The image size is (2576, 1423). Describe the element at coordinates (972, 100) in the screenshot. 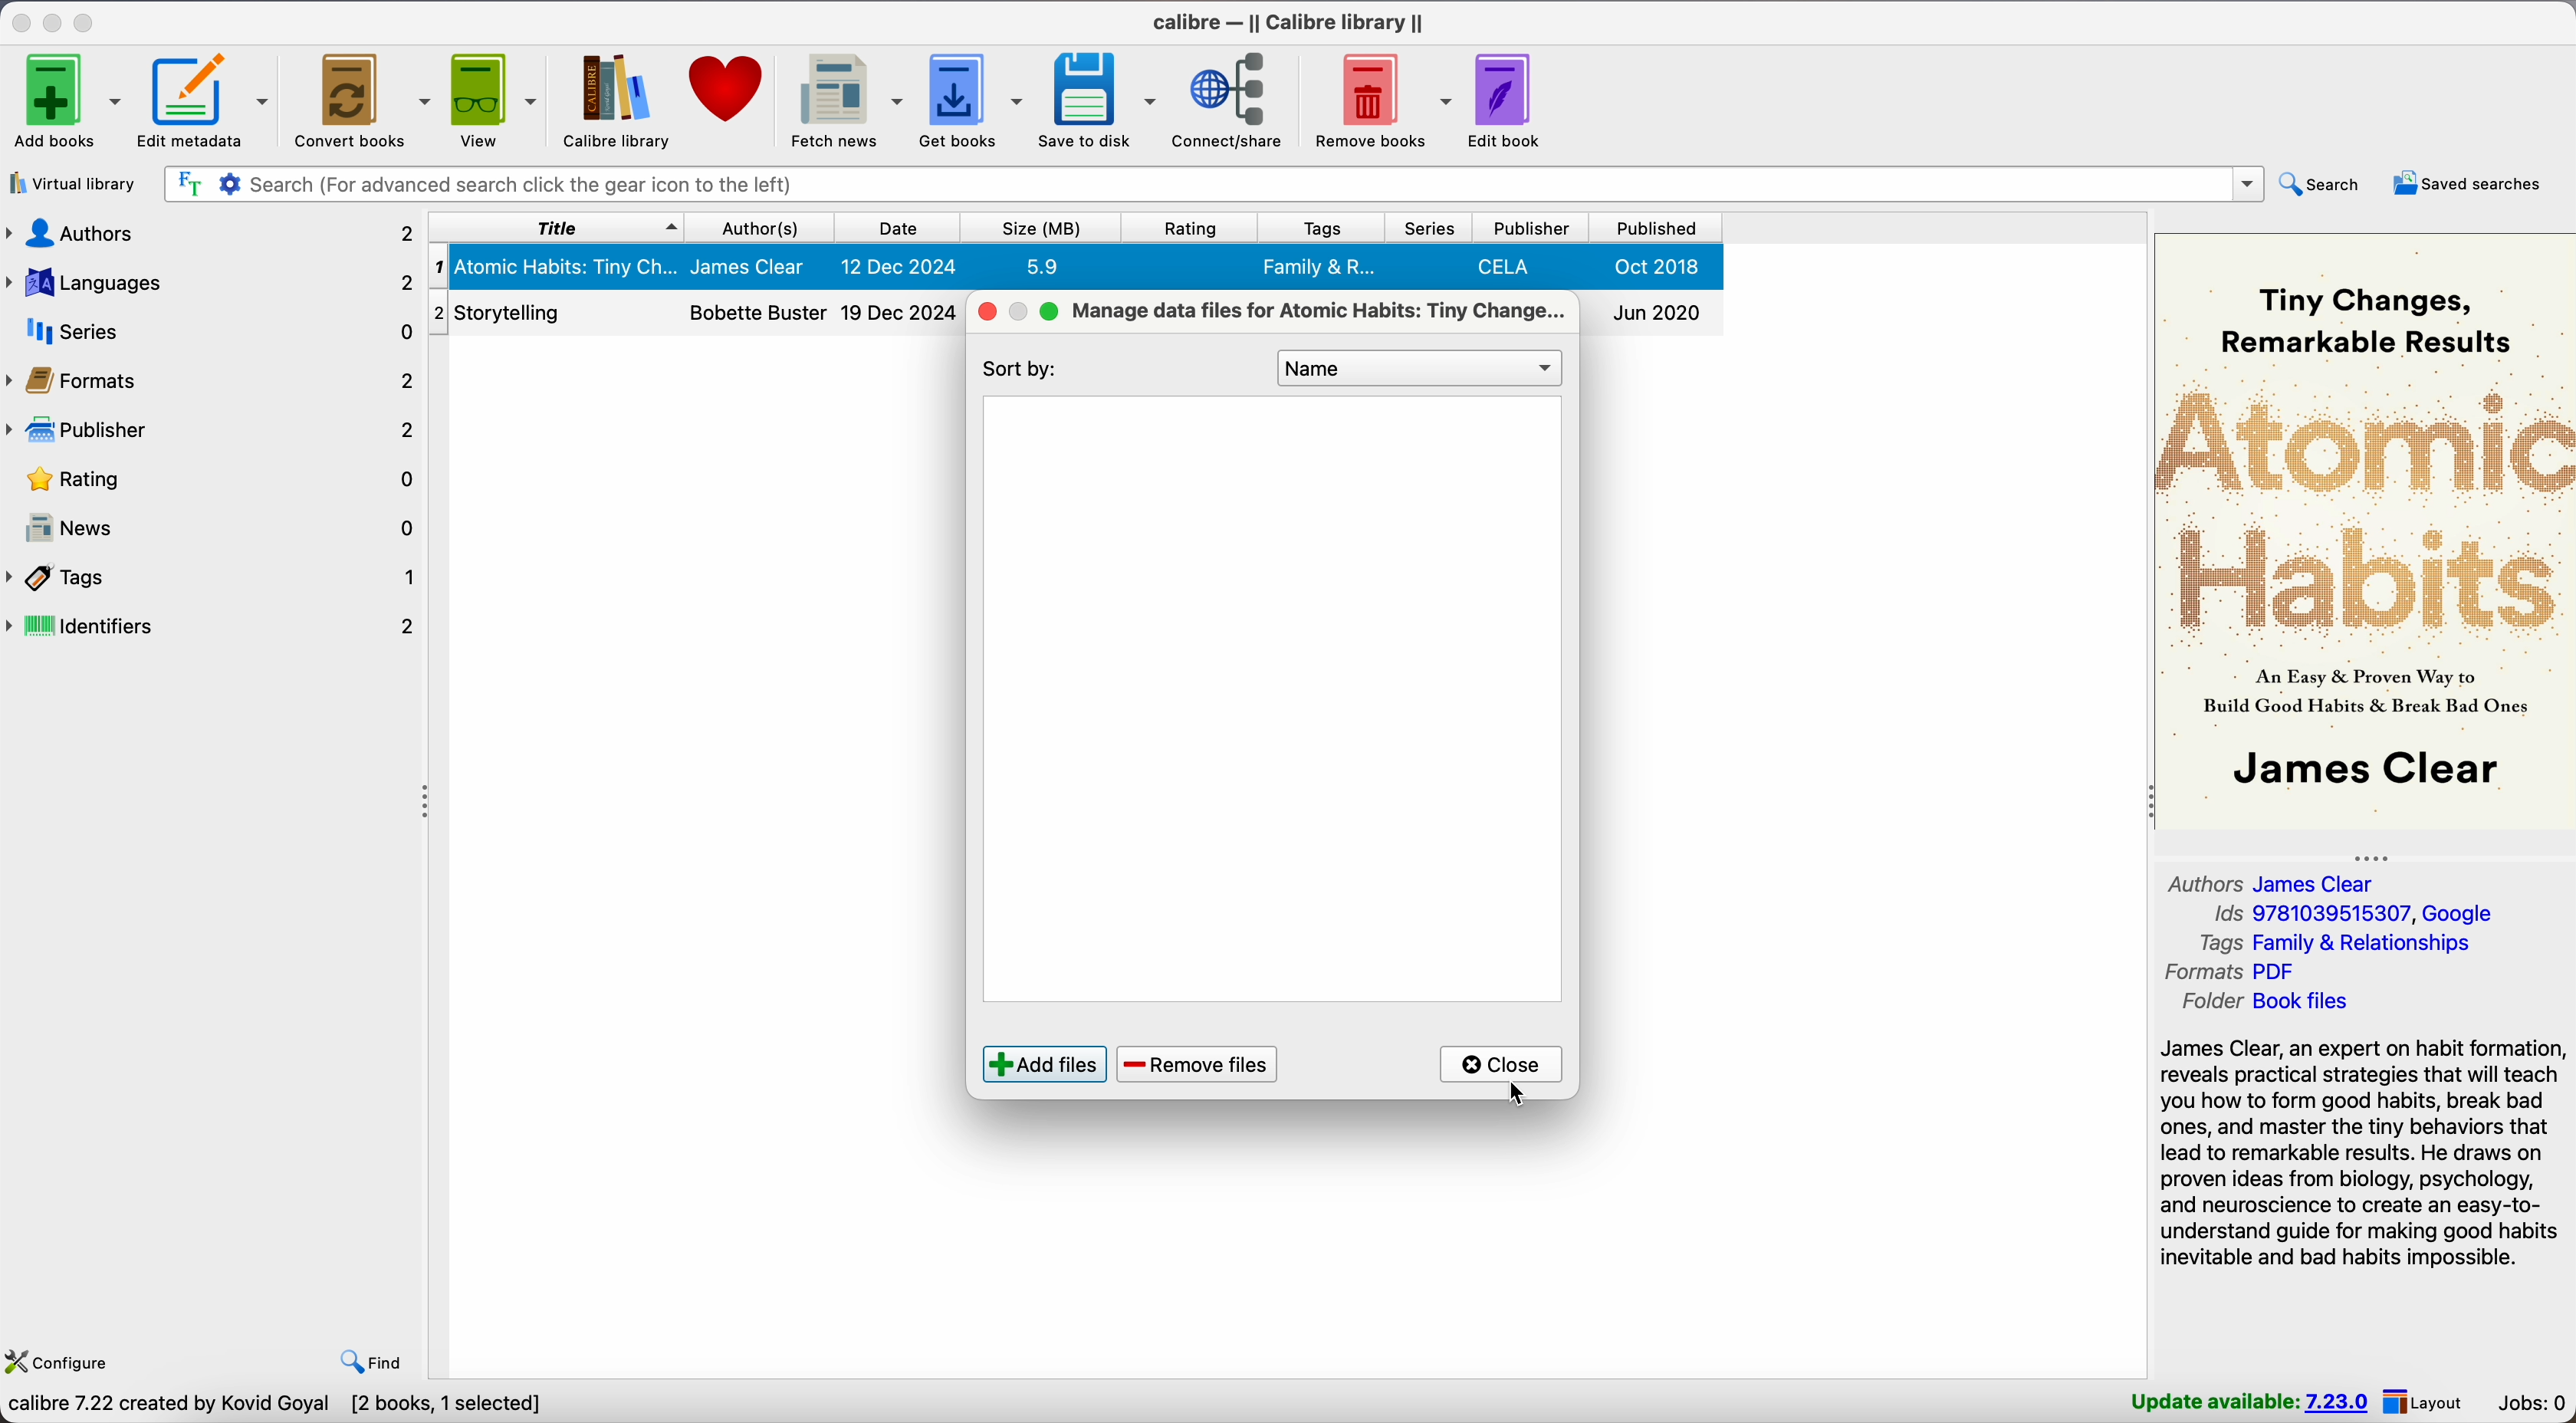

I see `get books` at that location.